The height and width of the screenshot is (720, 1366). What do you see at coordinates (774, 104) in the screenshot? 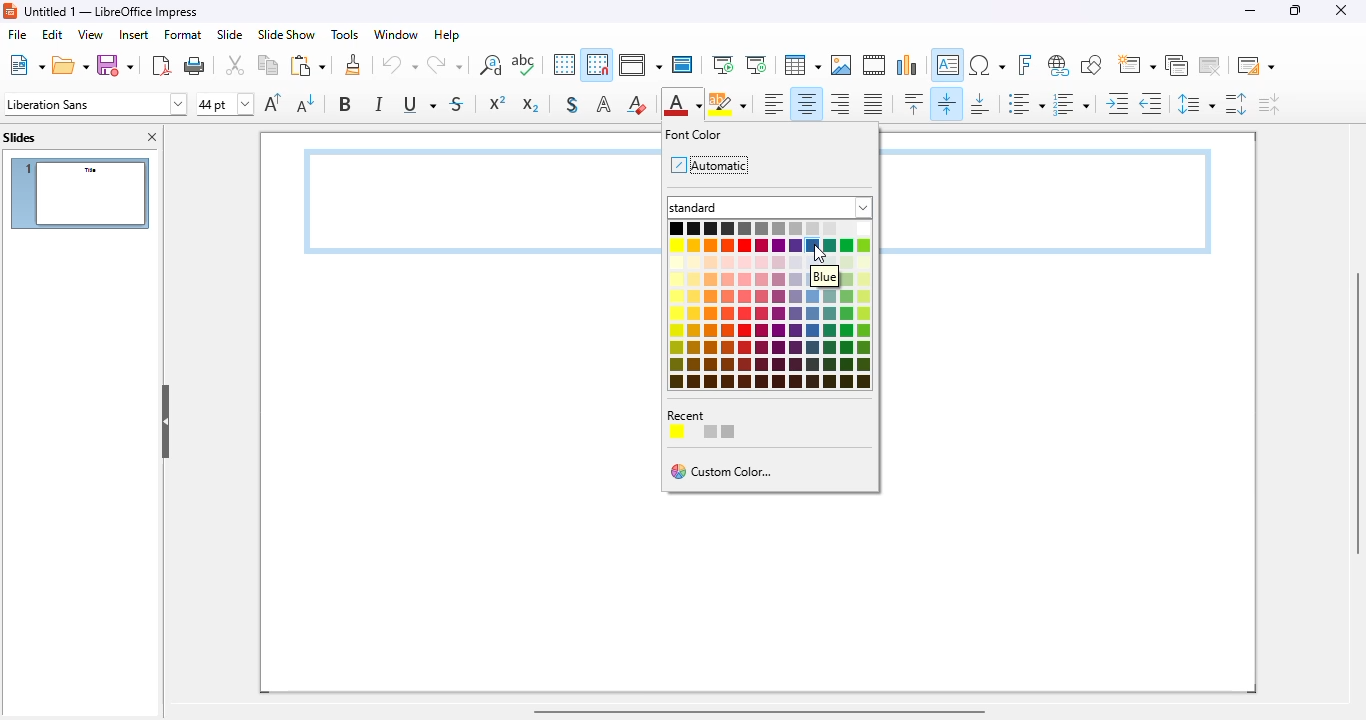
I see `align left` at bounding box center [774, 104].